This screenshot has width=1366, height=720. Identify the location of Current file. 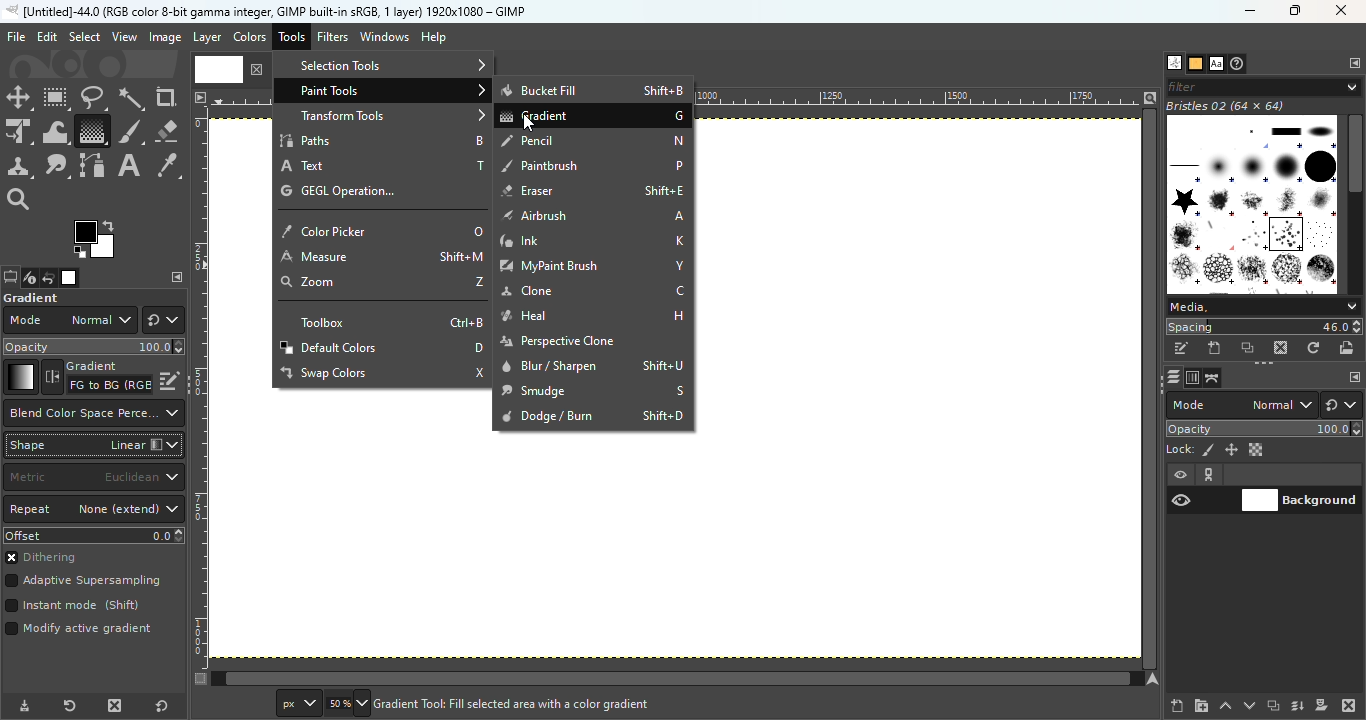
(231, 68).